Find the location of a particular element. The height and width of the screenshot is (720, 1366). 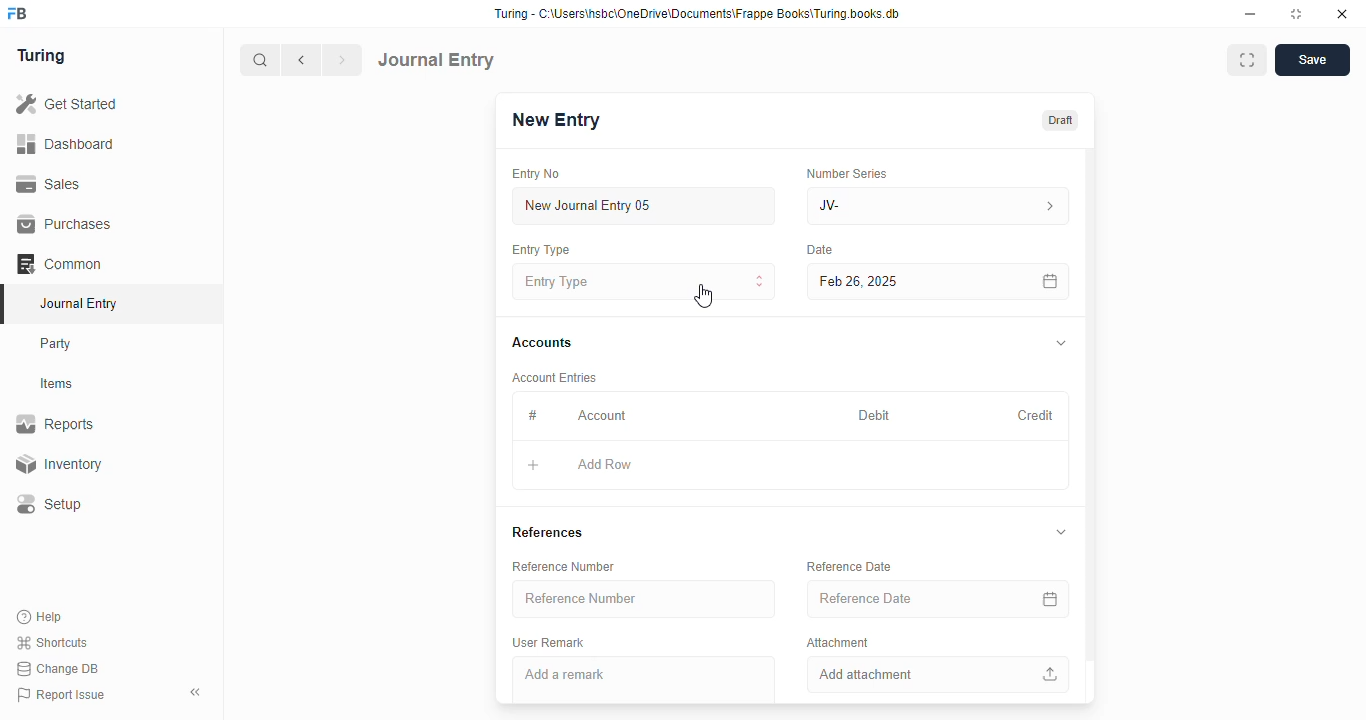

add is located at coordinates (533, 466).